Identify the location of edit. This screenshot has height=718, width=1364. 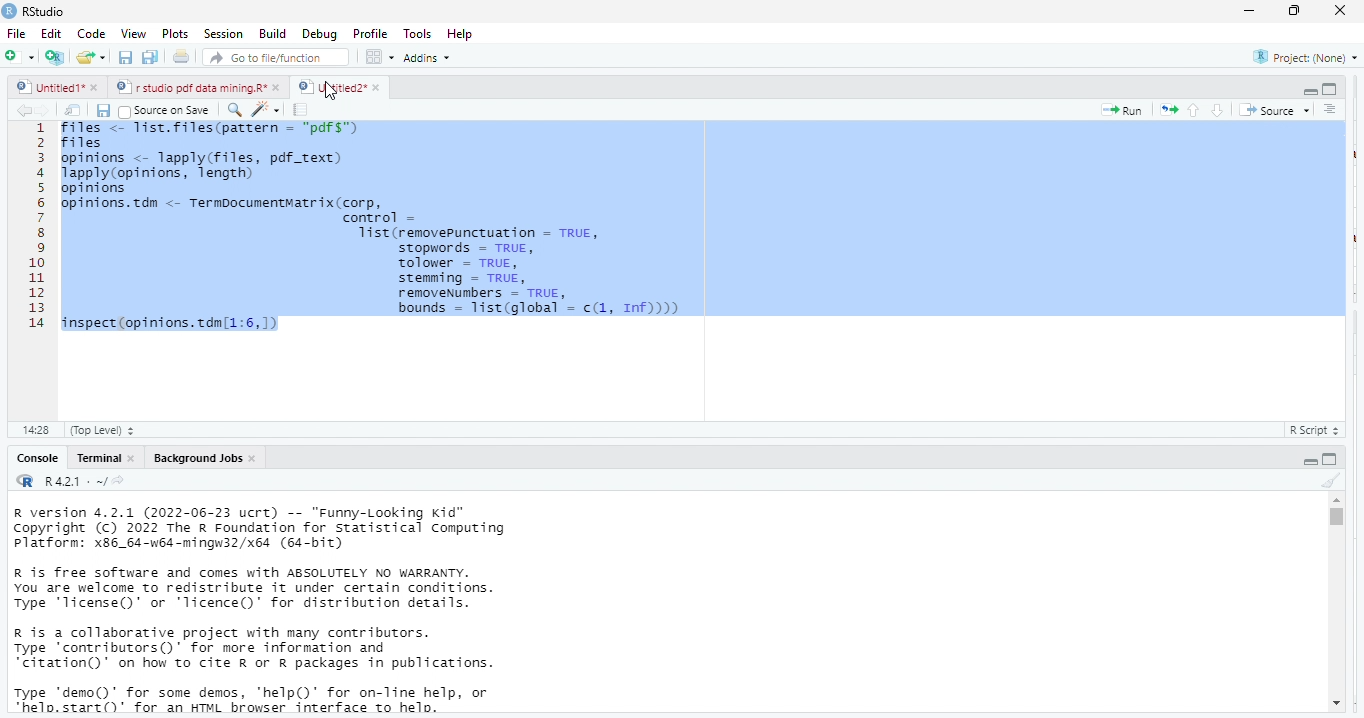
(51, 34).